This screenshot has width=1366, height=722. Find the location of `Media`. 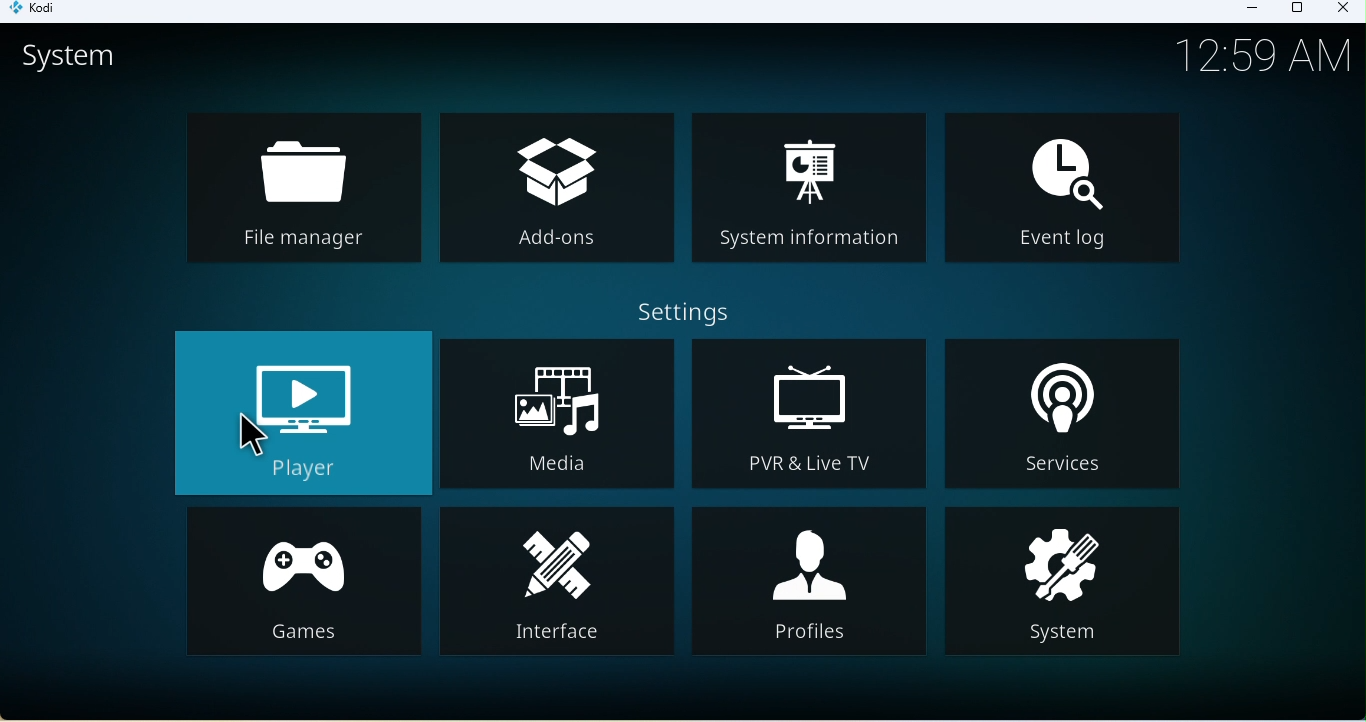

Media is located at coordinates (559, 417).